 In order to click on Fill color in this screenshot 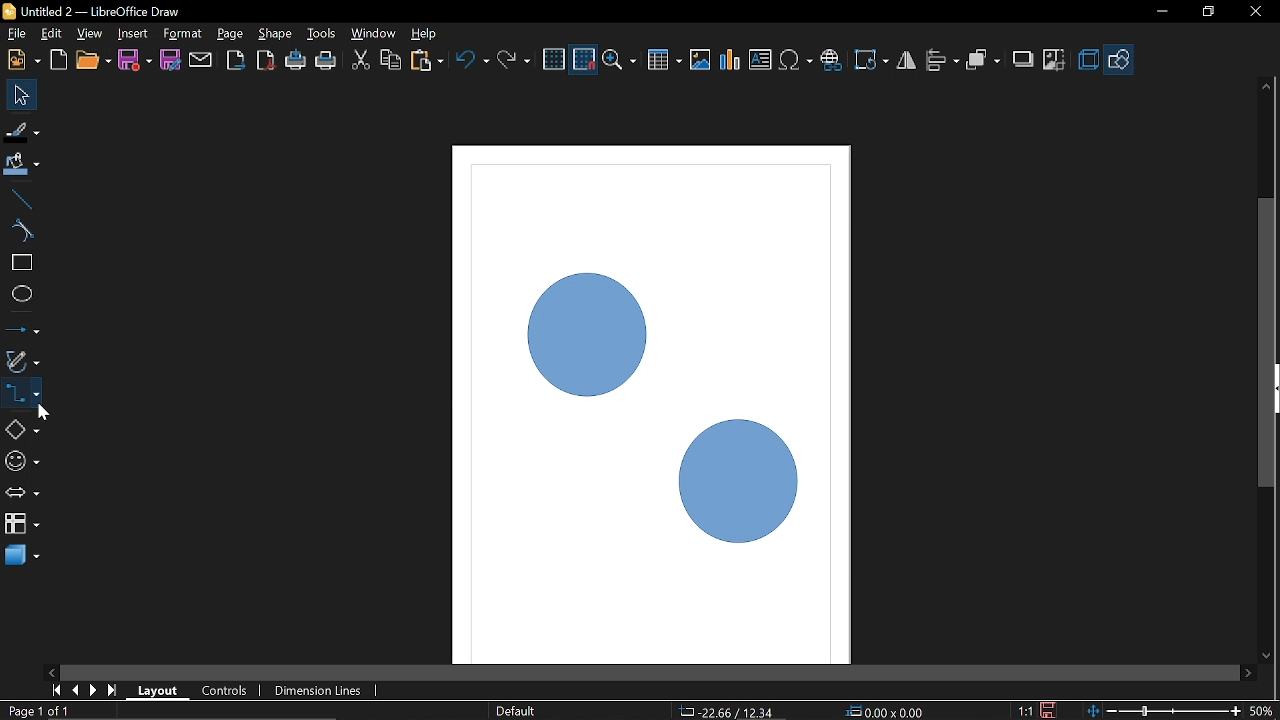, I will do `click(20, 169)`.